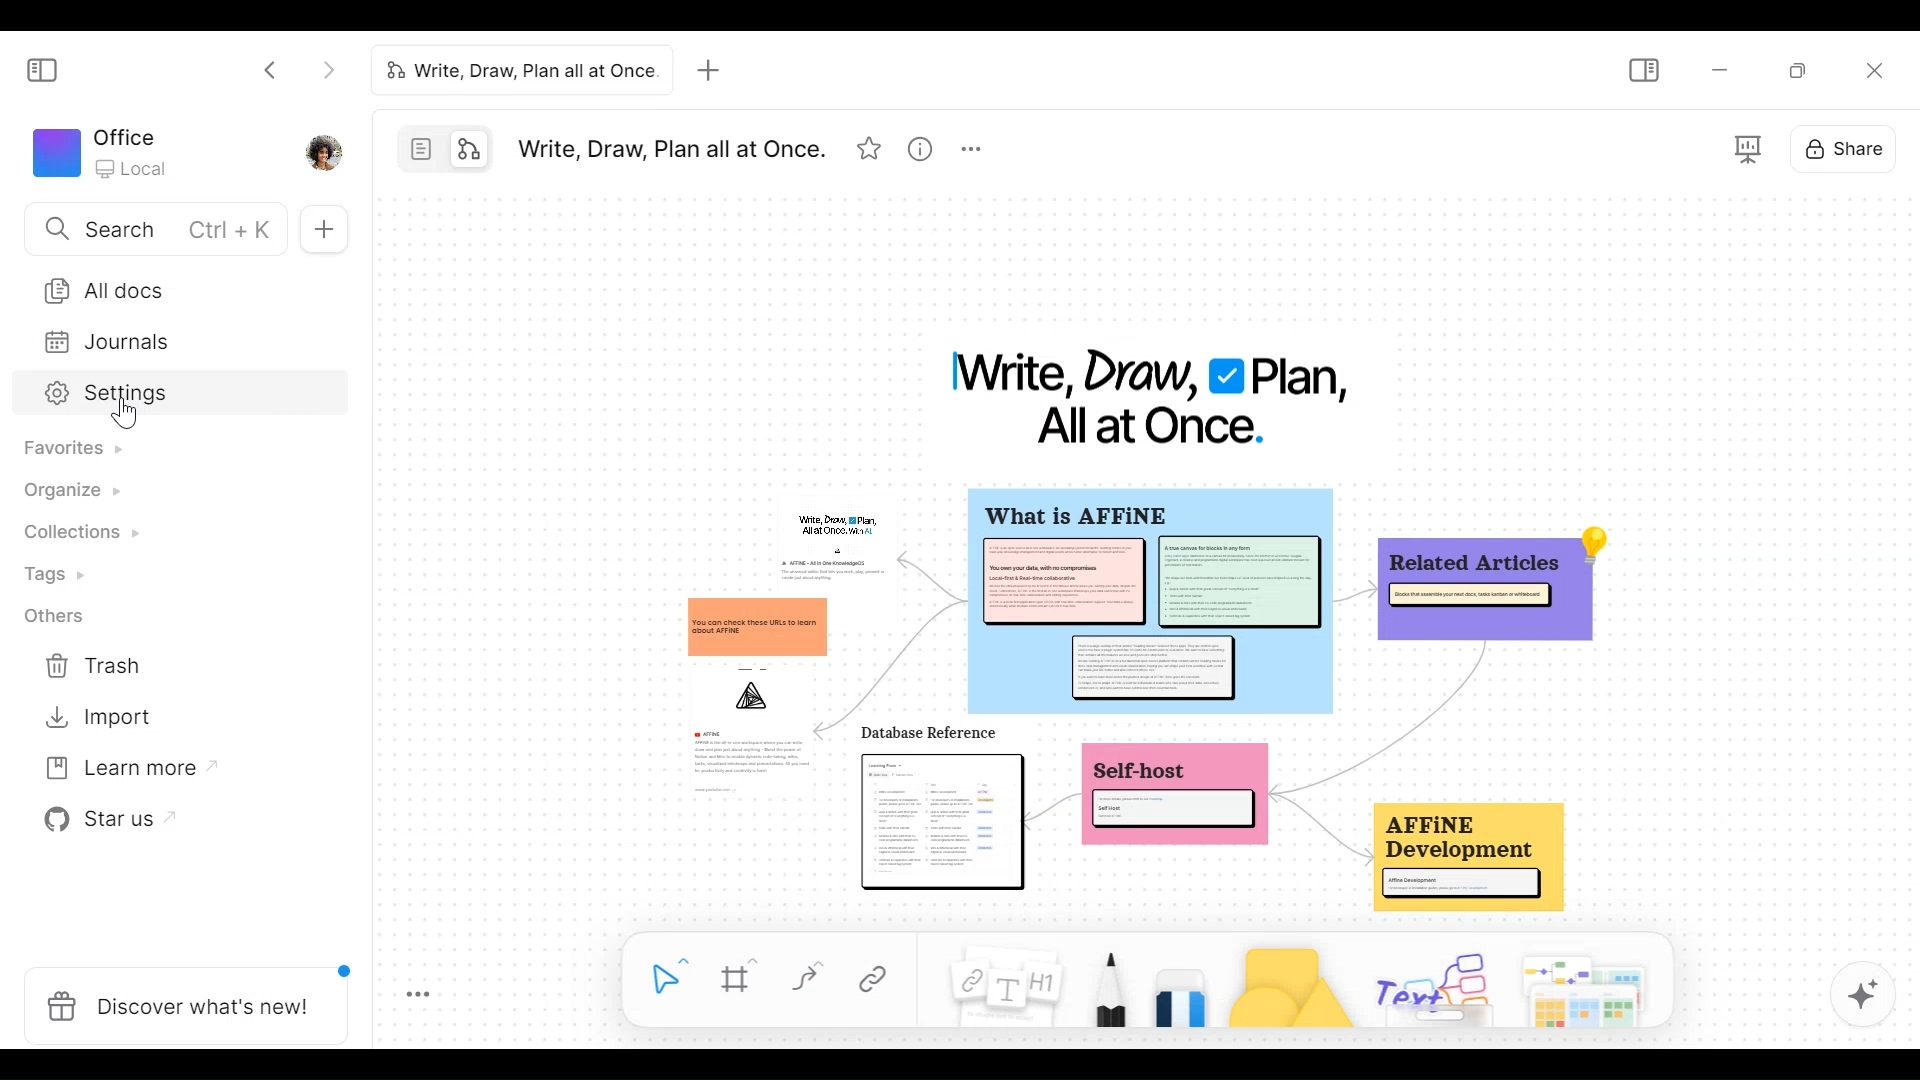 This screenshot has height=1080, width=1920. What do you see at coordinates (1750, 150) in the screenshot?
I see `Frame` at bounding box center [1750, 150].